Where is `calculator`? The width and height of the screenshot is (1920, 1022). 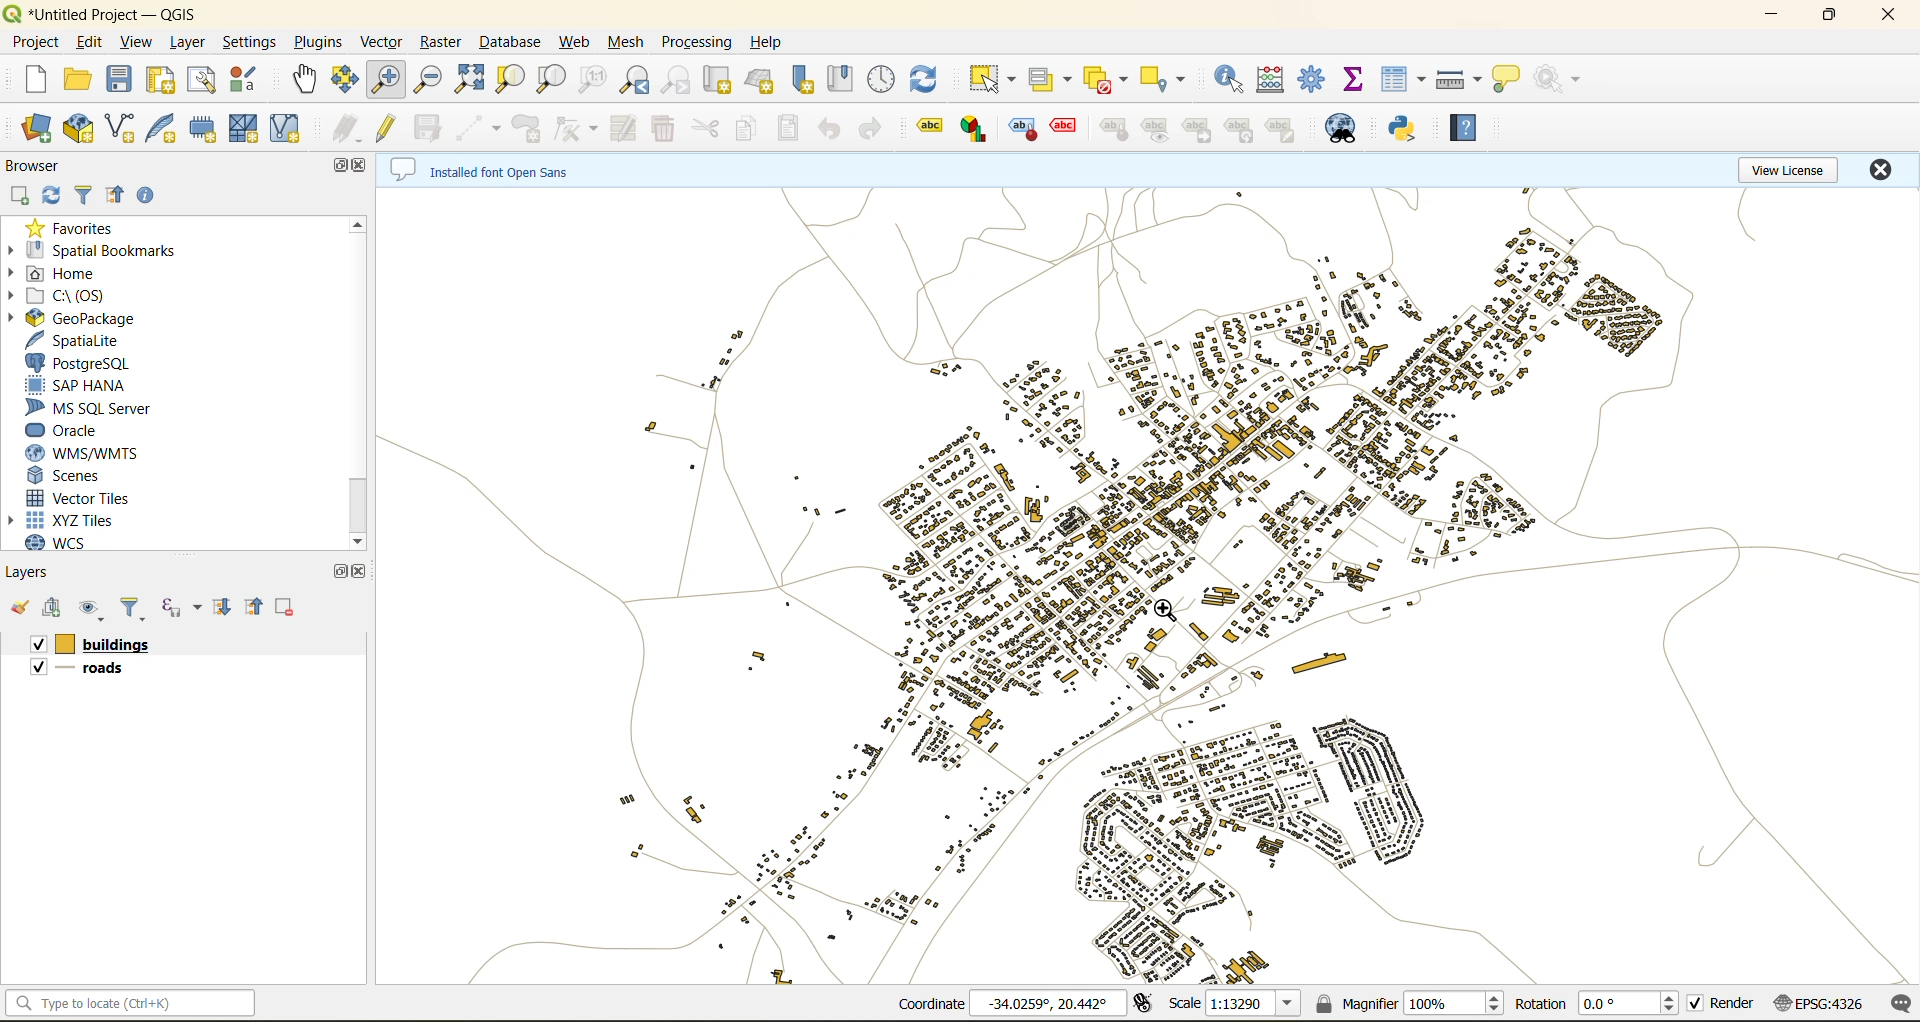 calculator is located at coordinates (1272, 79).